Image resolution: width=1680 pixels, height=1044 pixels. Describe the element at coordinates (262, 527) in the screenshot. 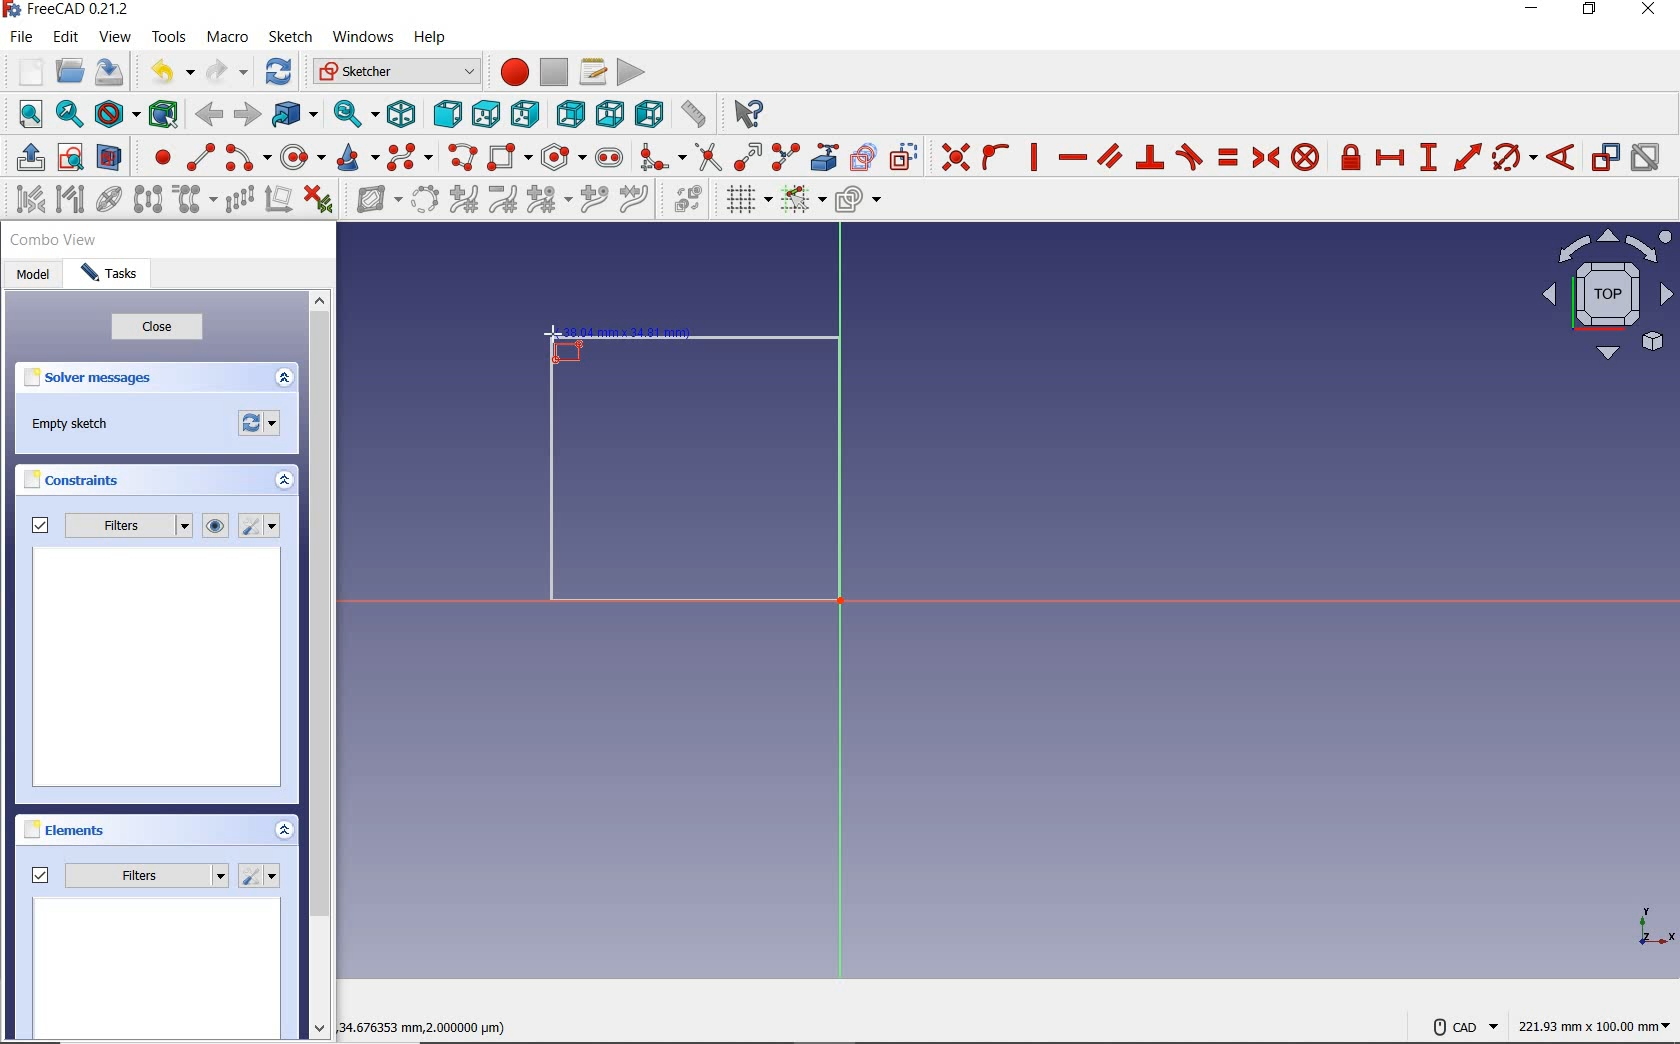

I see `ssttings` at that location.